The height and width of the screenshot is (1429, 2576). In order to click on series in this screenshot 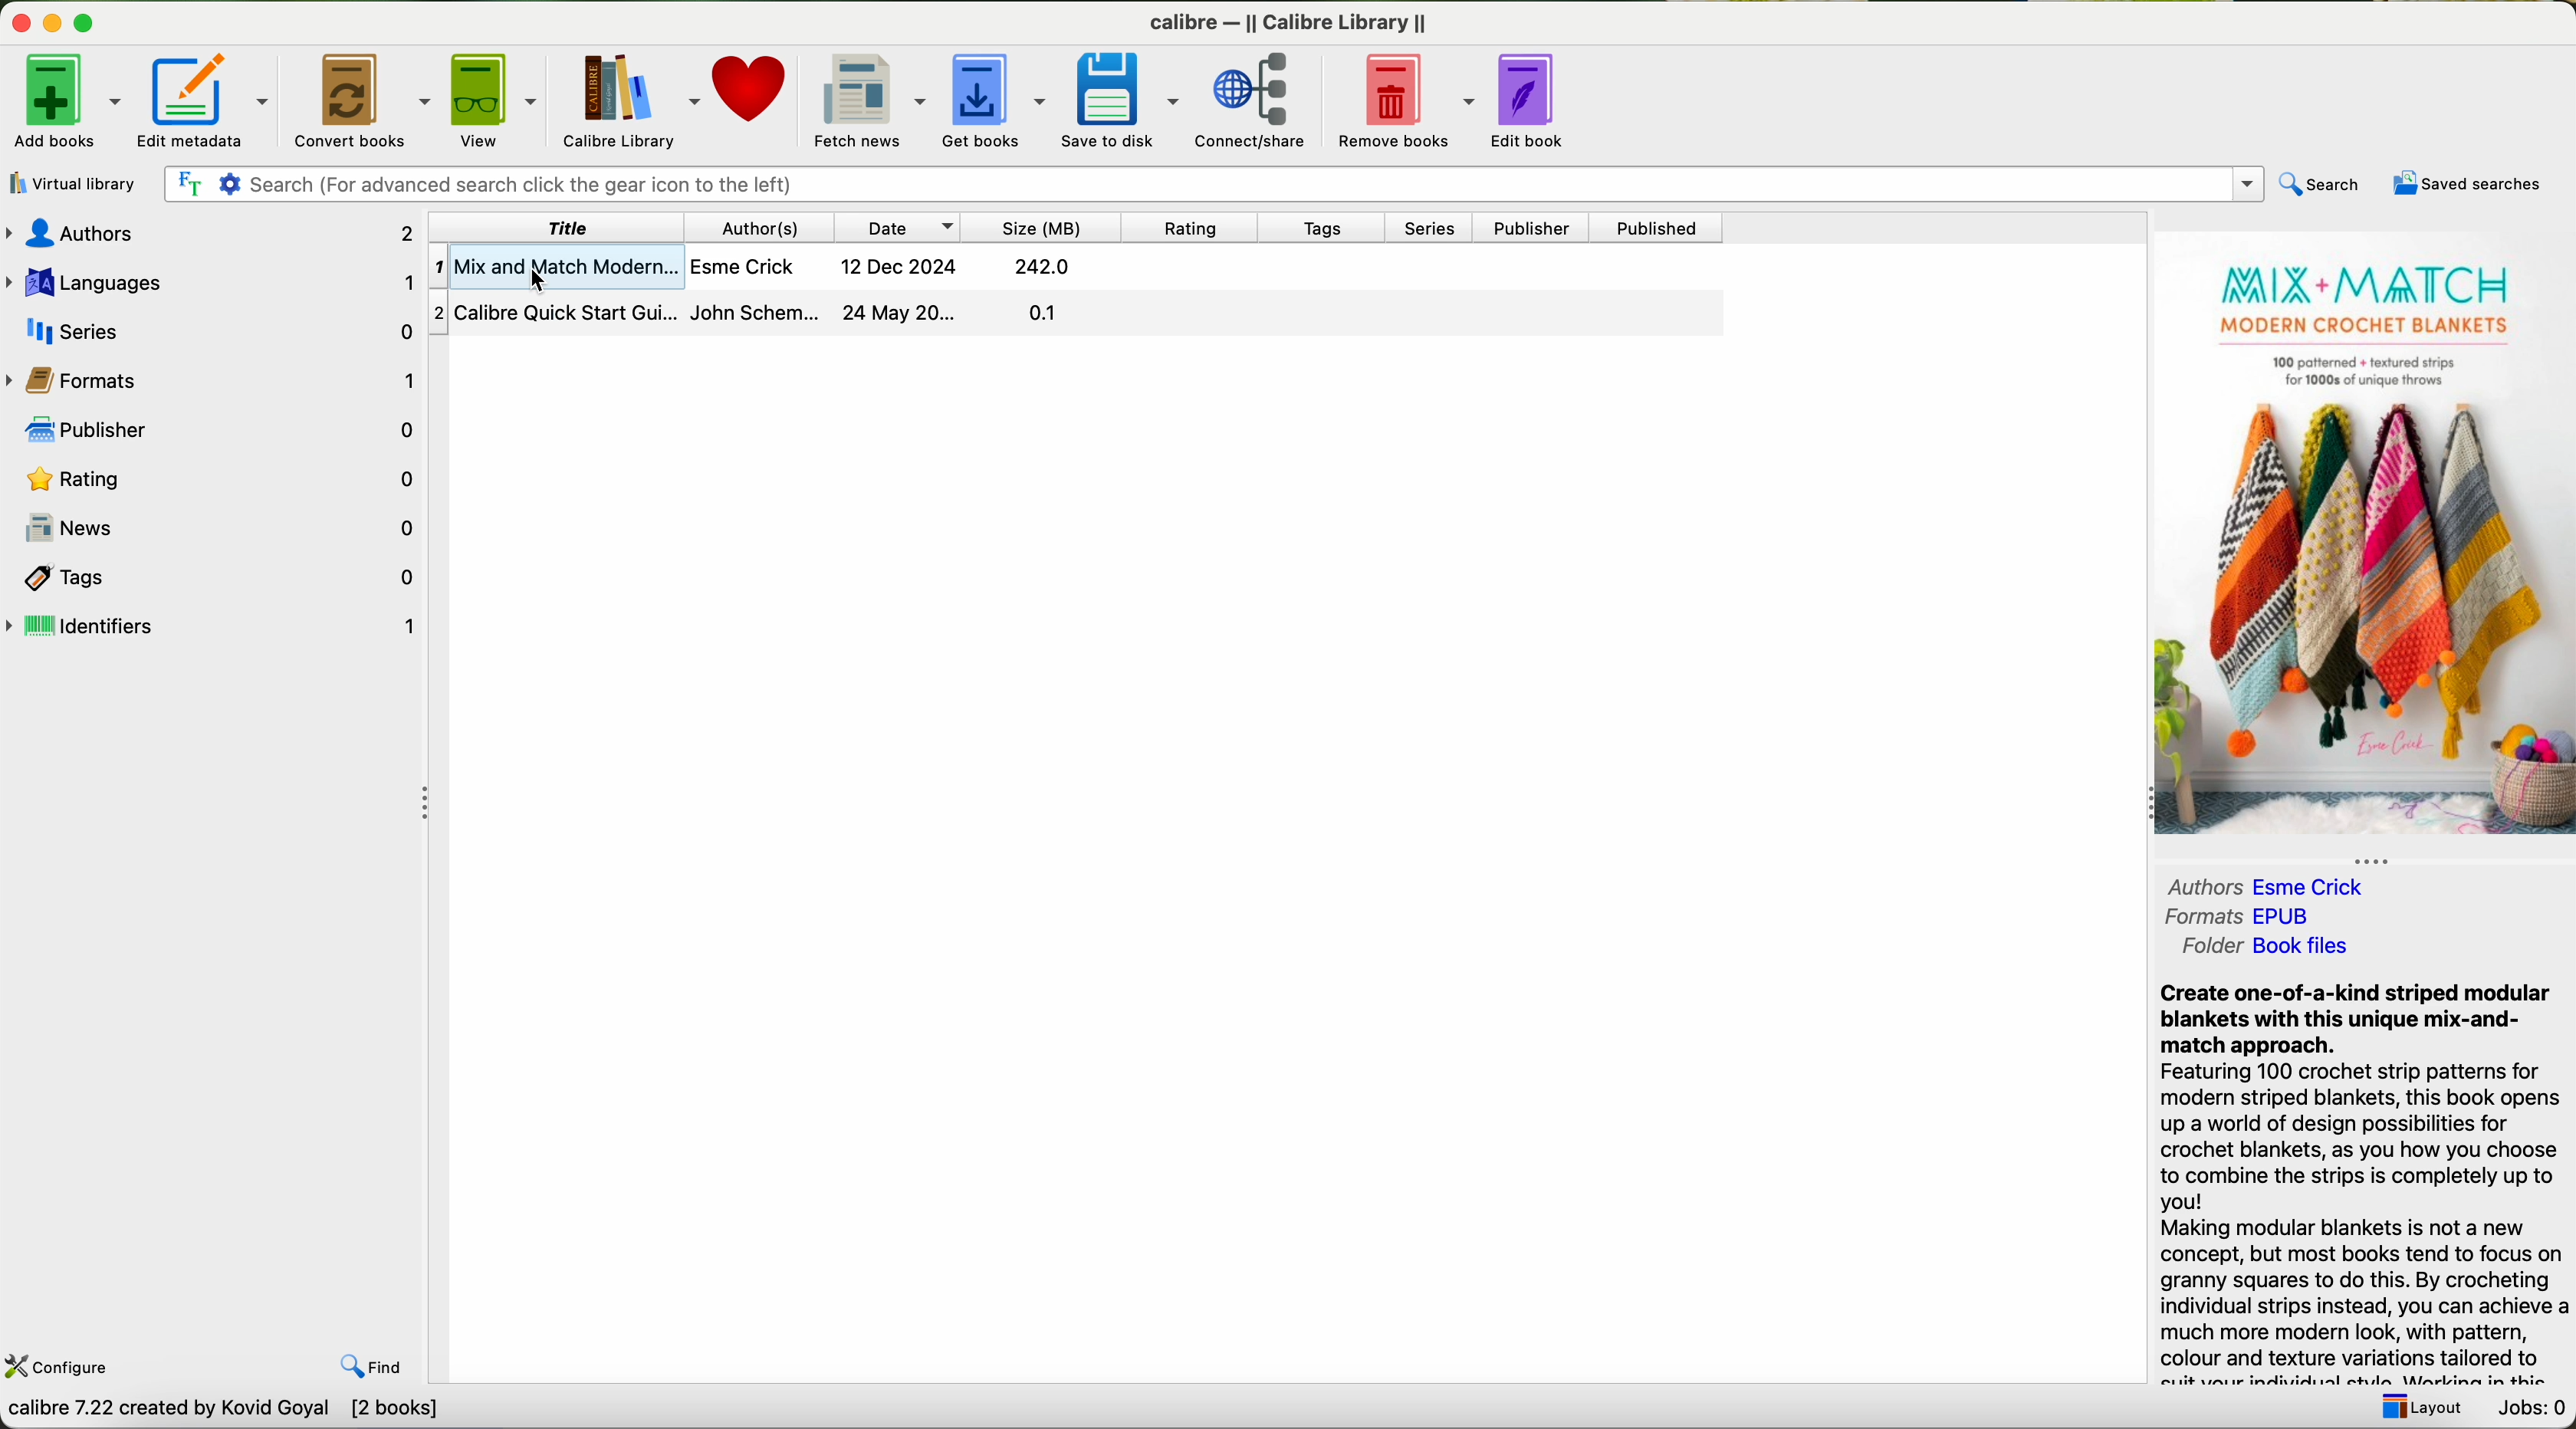, I will do `click(1430, 228)`.